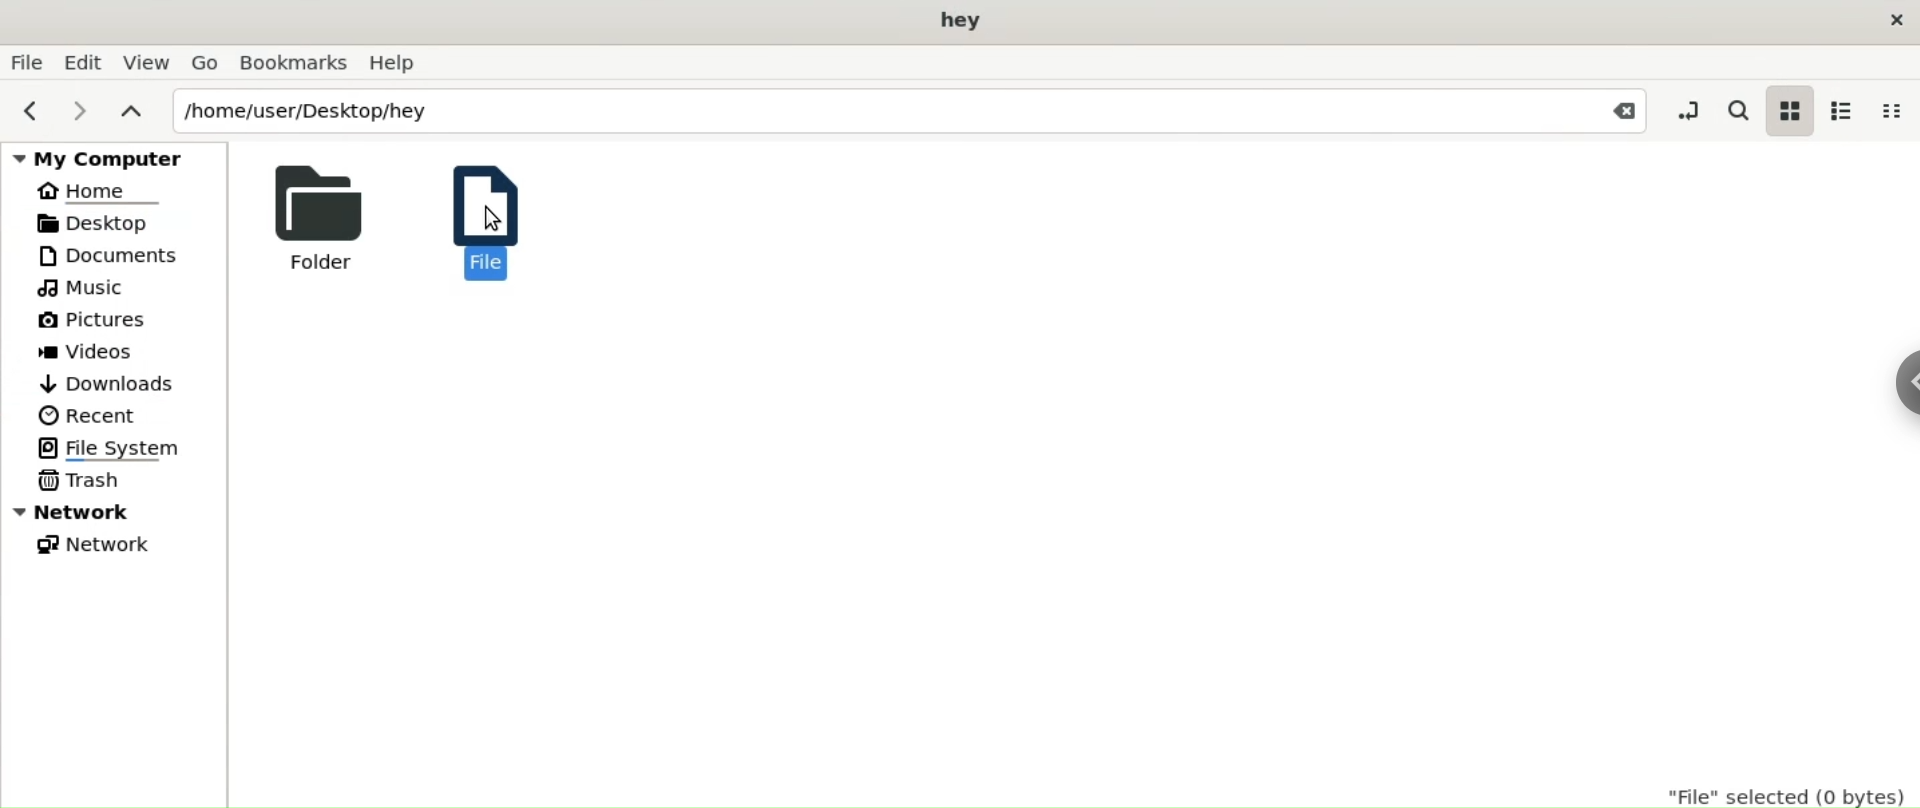 The height and width of the screenshot is (808, 1920). Describe the element at coordinates (484, 230) in the screenshot. I see `Cursor` at that location.